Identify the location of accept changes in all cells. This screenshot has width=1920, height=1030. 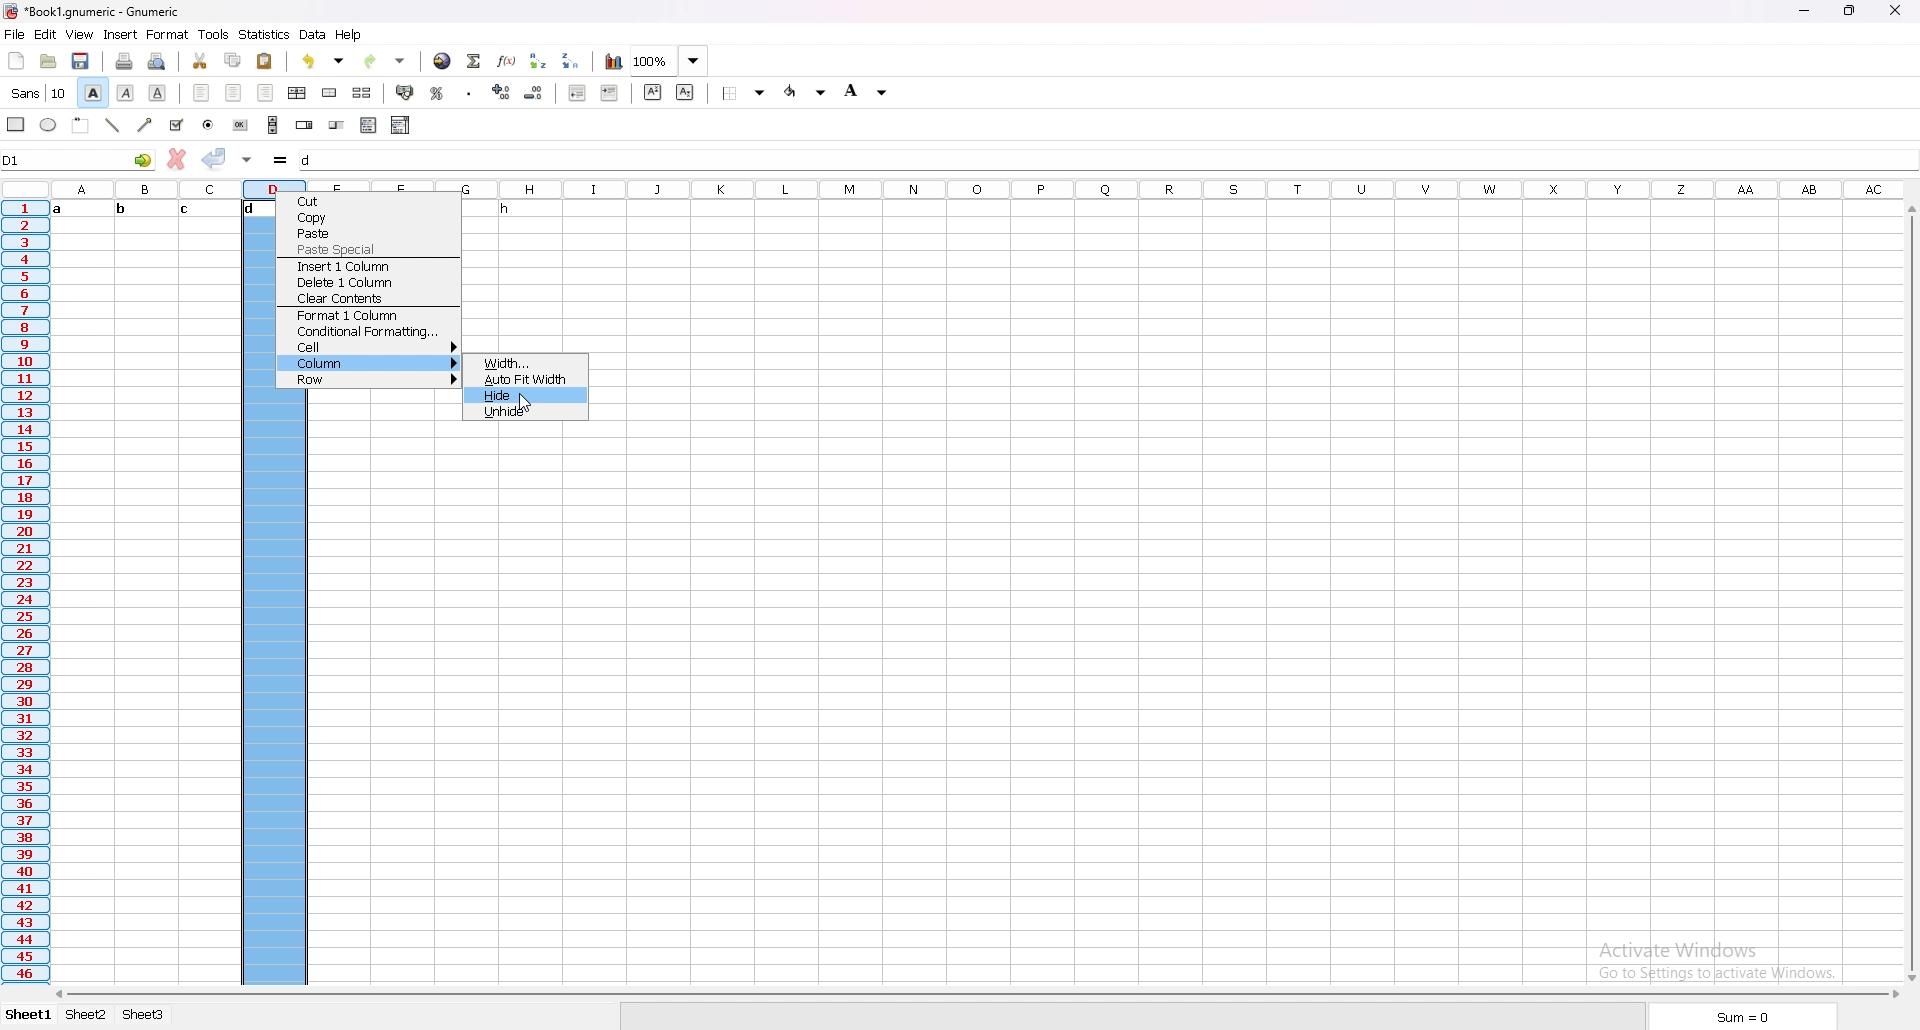
(249, 161).